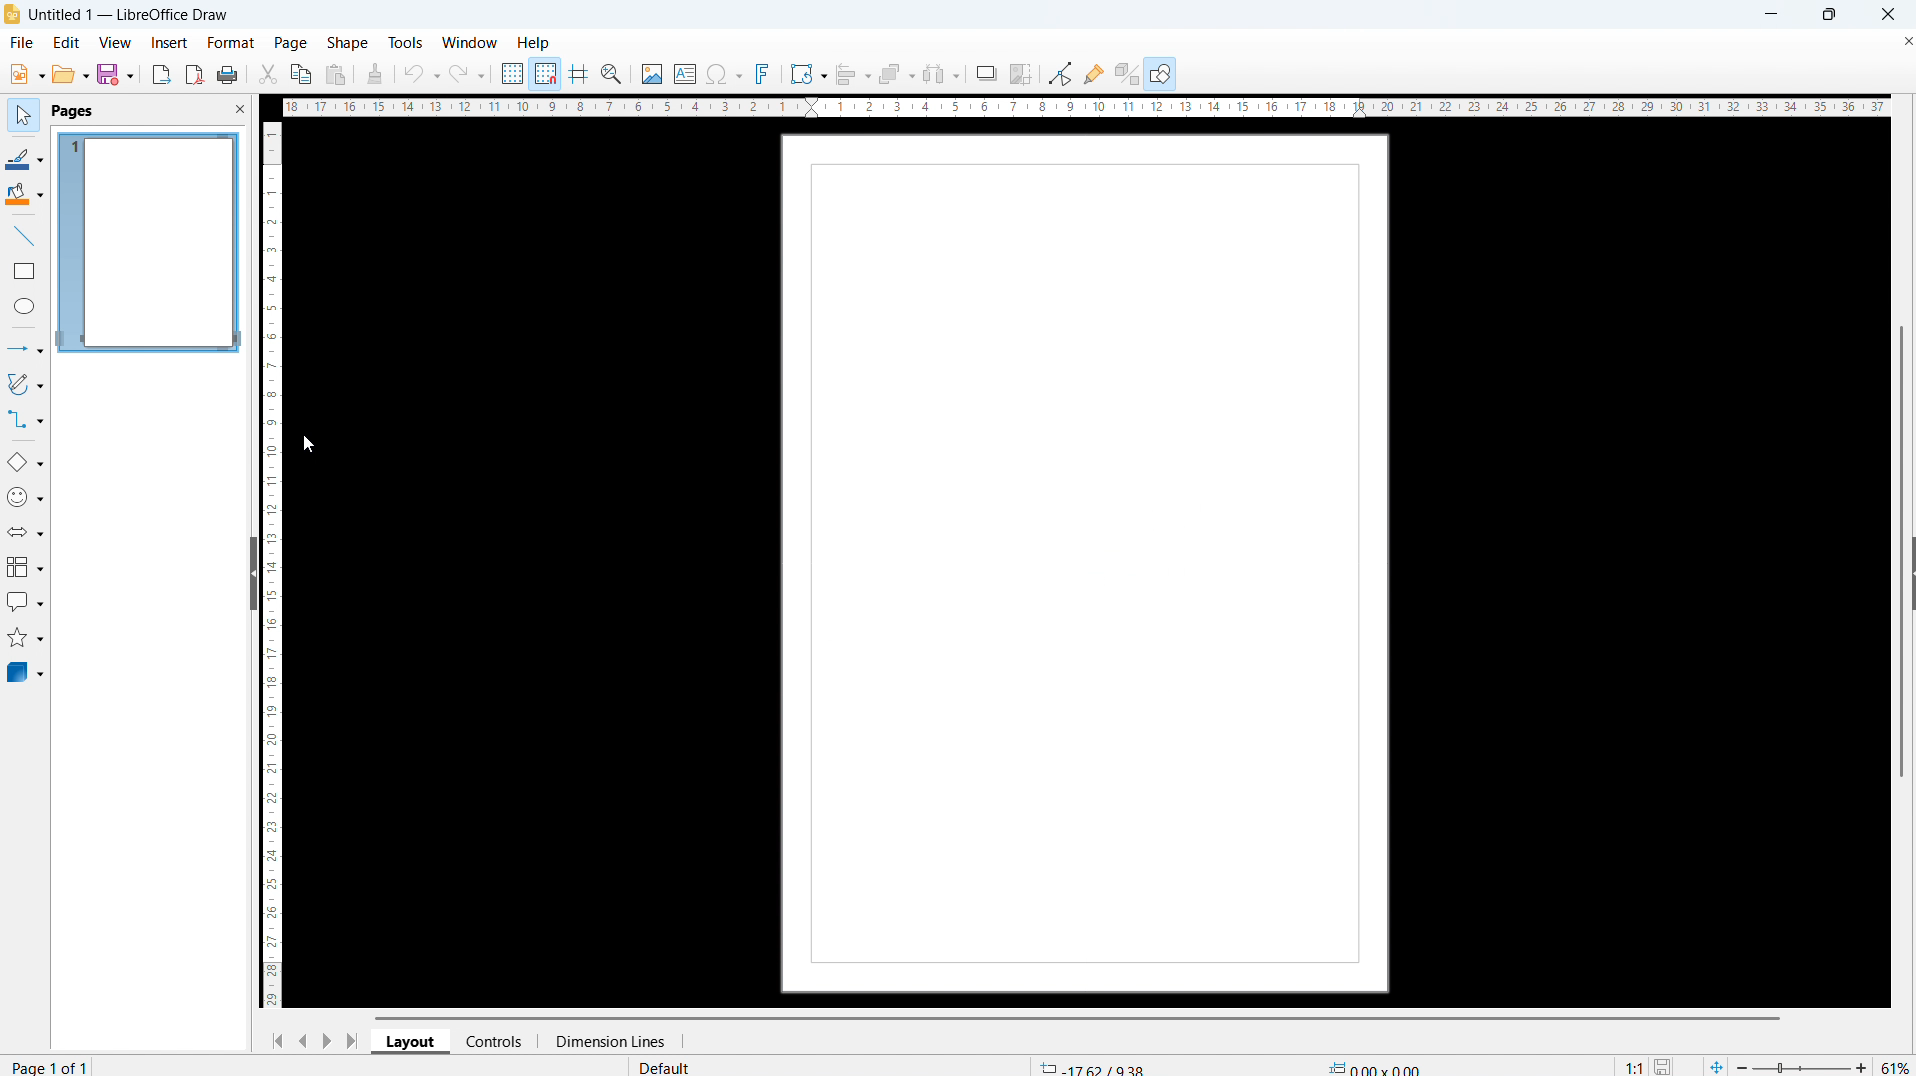  Describe the element at coordinates (1096, 1066) in the screenshot. I see `cursor coordinate` at that location.